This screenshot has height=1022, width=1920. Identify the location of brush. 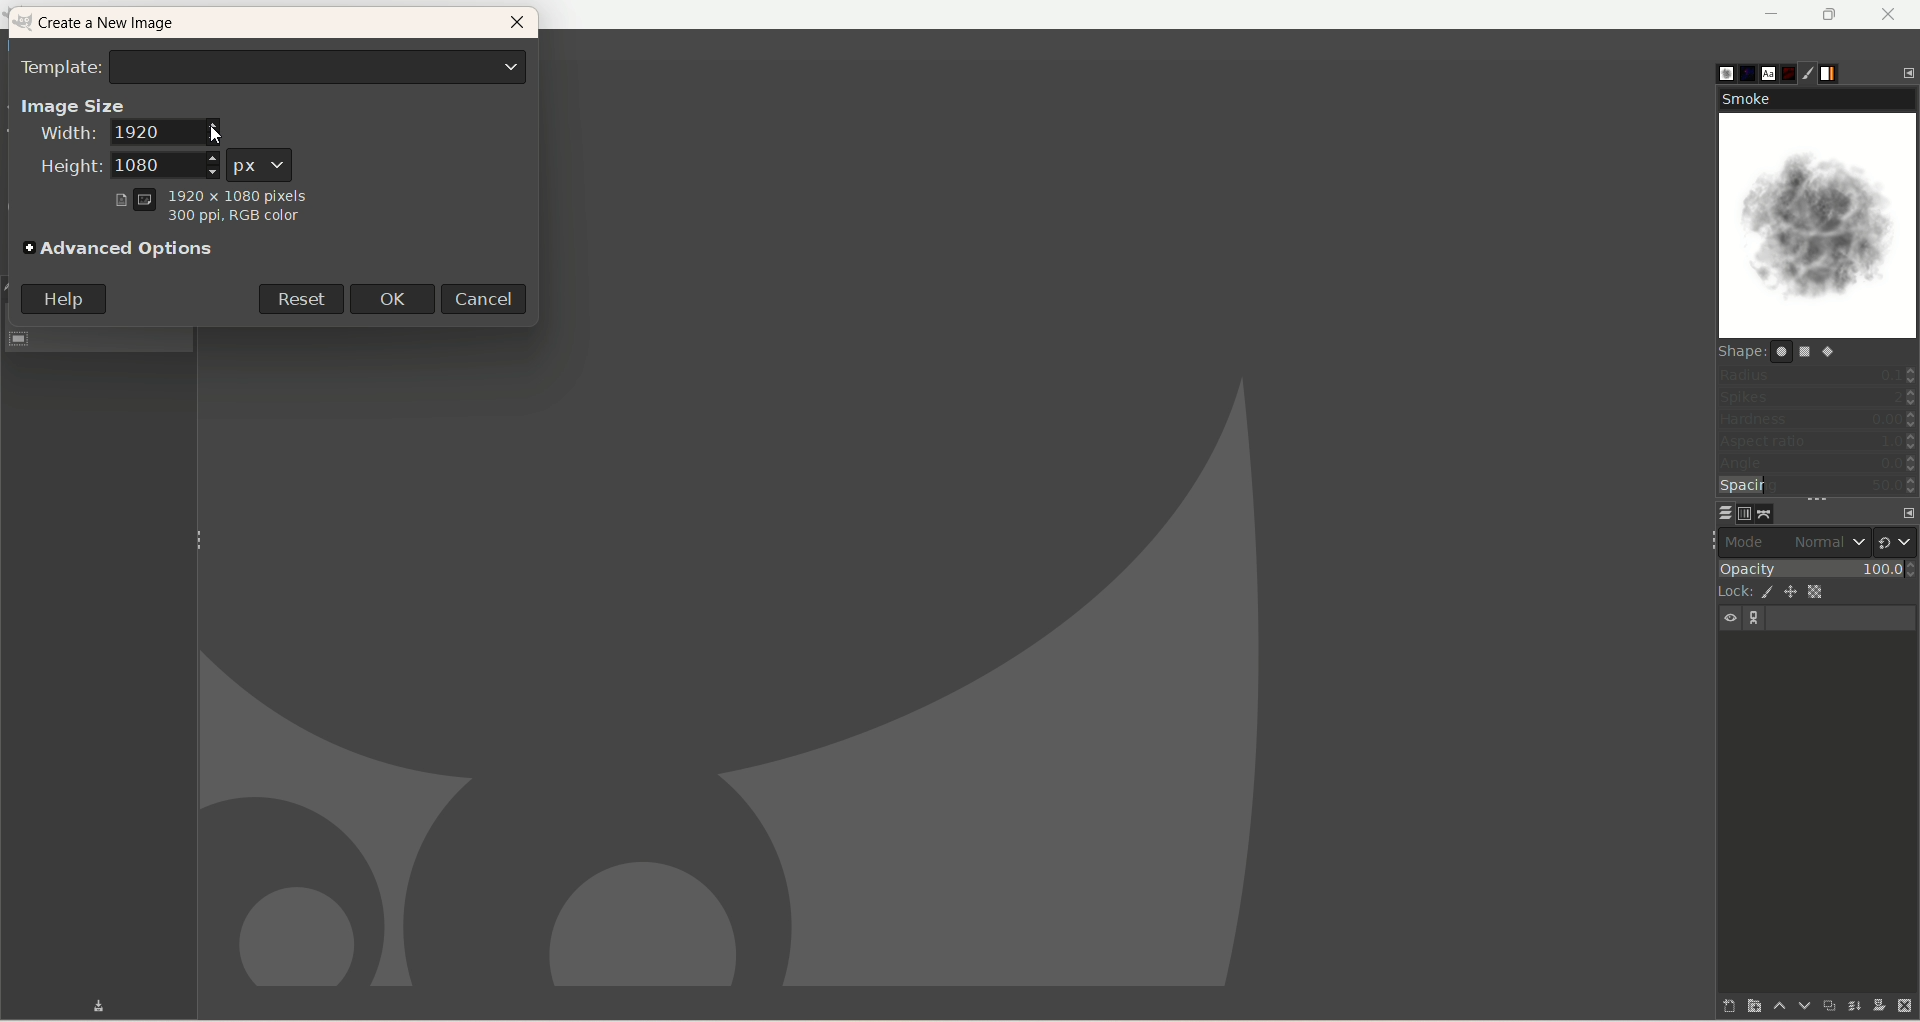
(1712, 69).